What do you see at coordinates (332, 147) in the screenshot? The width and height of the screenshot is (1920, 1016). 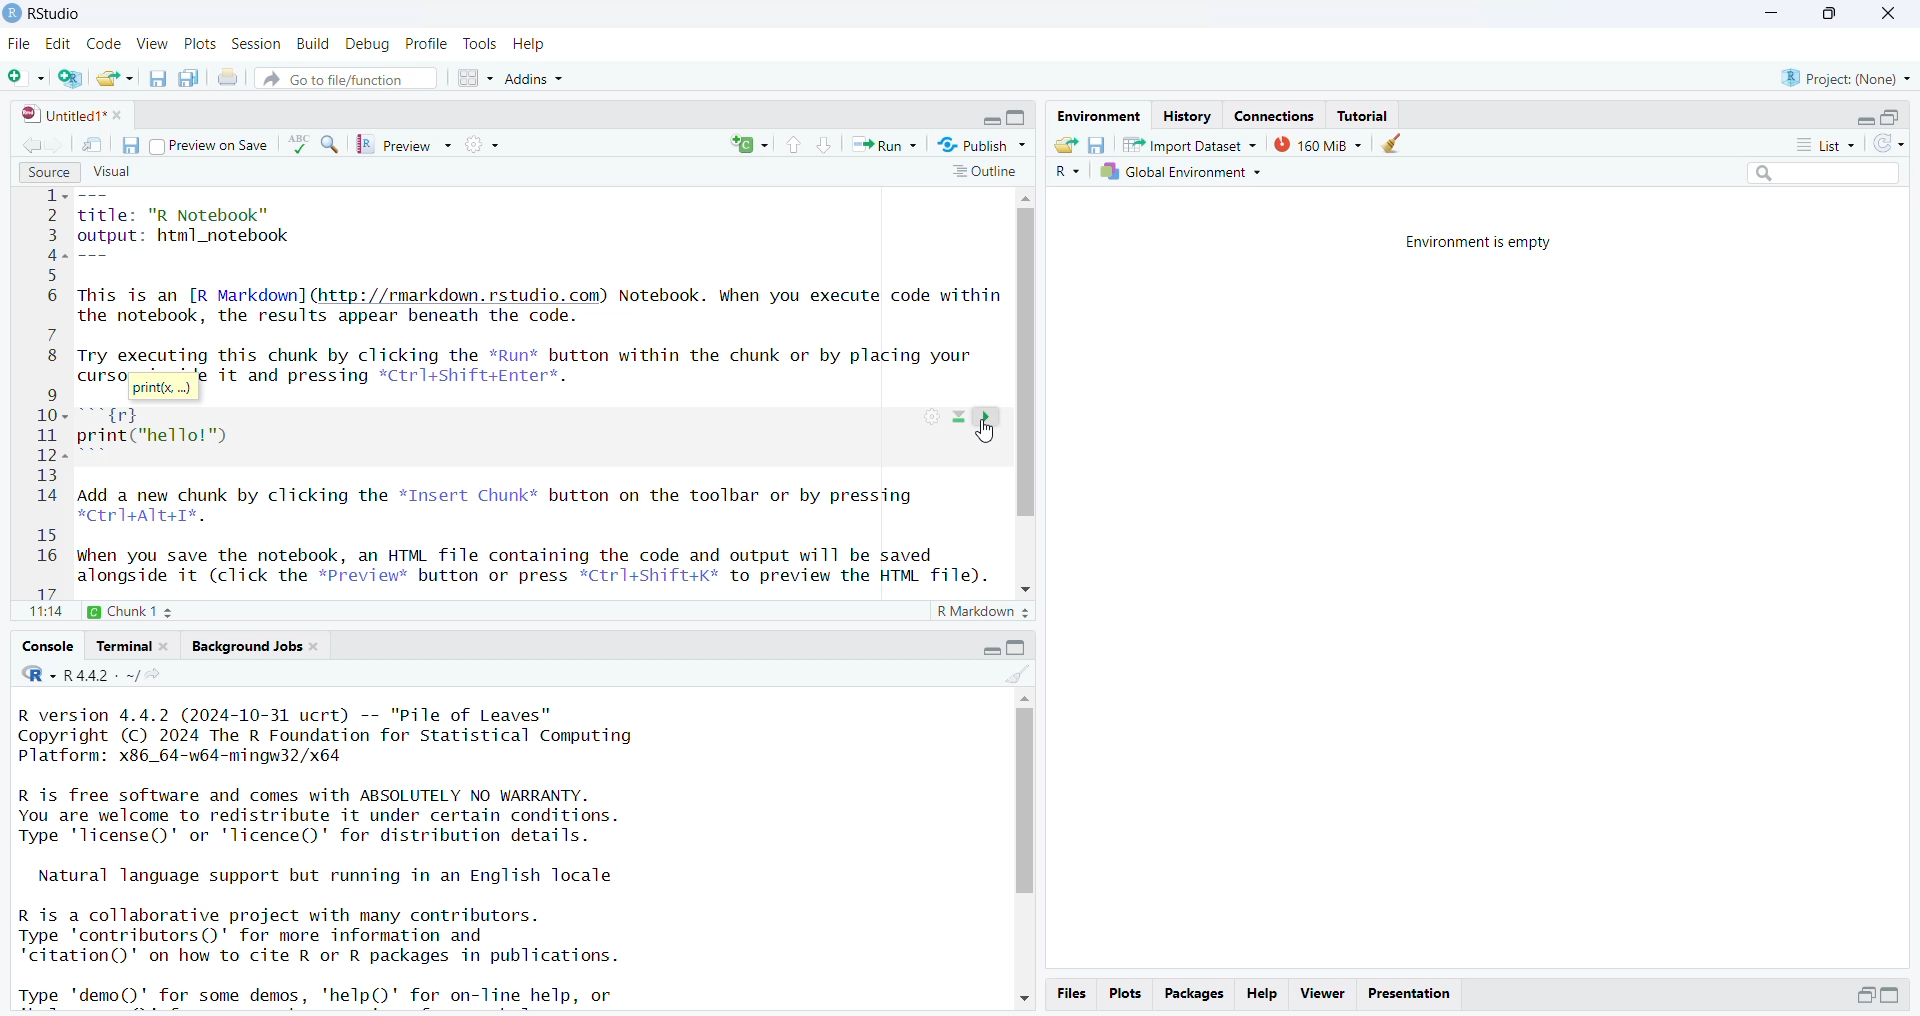 I see `find/replace` at bounding box center [332, 147].